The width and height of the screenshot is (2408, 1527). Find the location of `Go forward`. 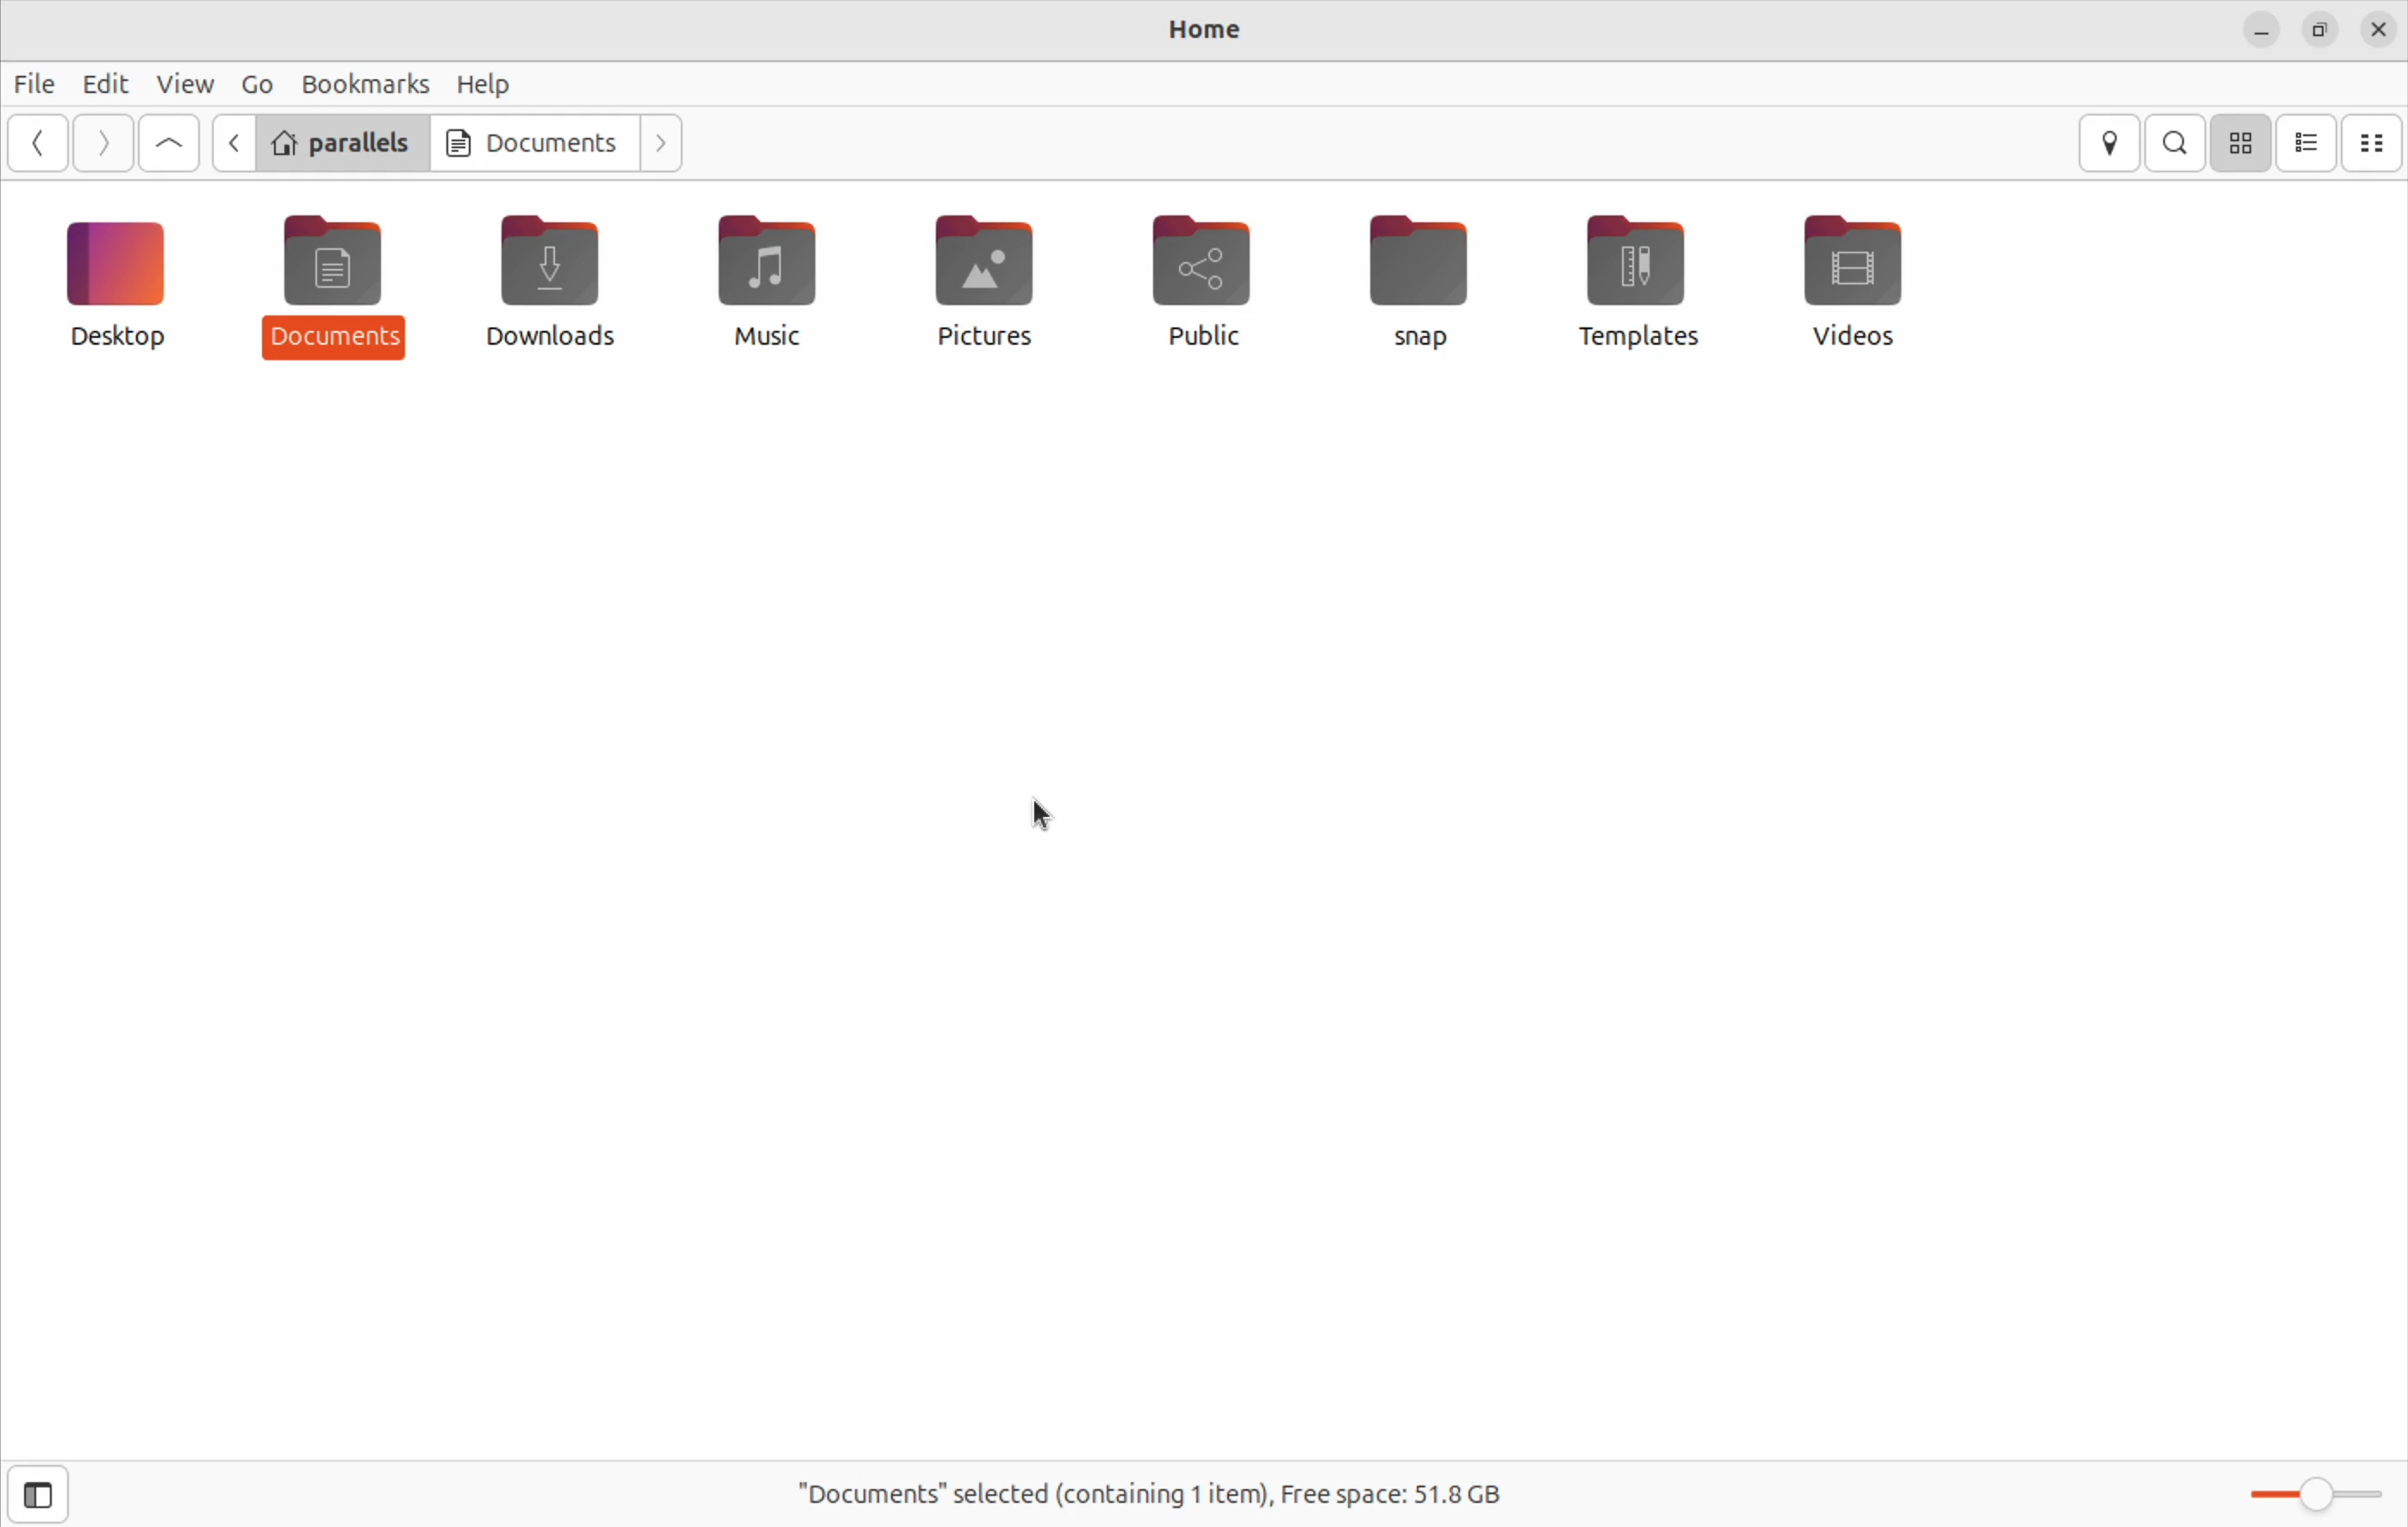

Go forward is located at coordinates (103, 143).